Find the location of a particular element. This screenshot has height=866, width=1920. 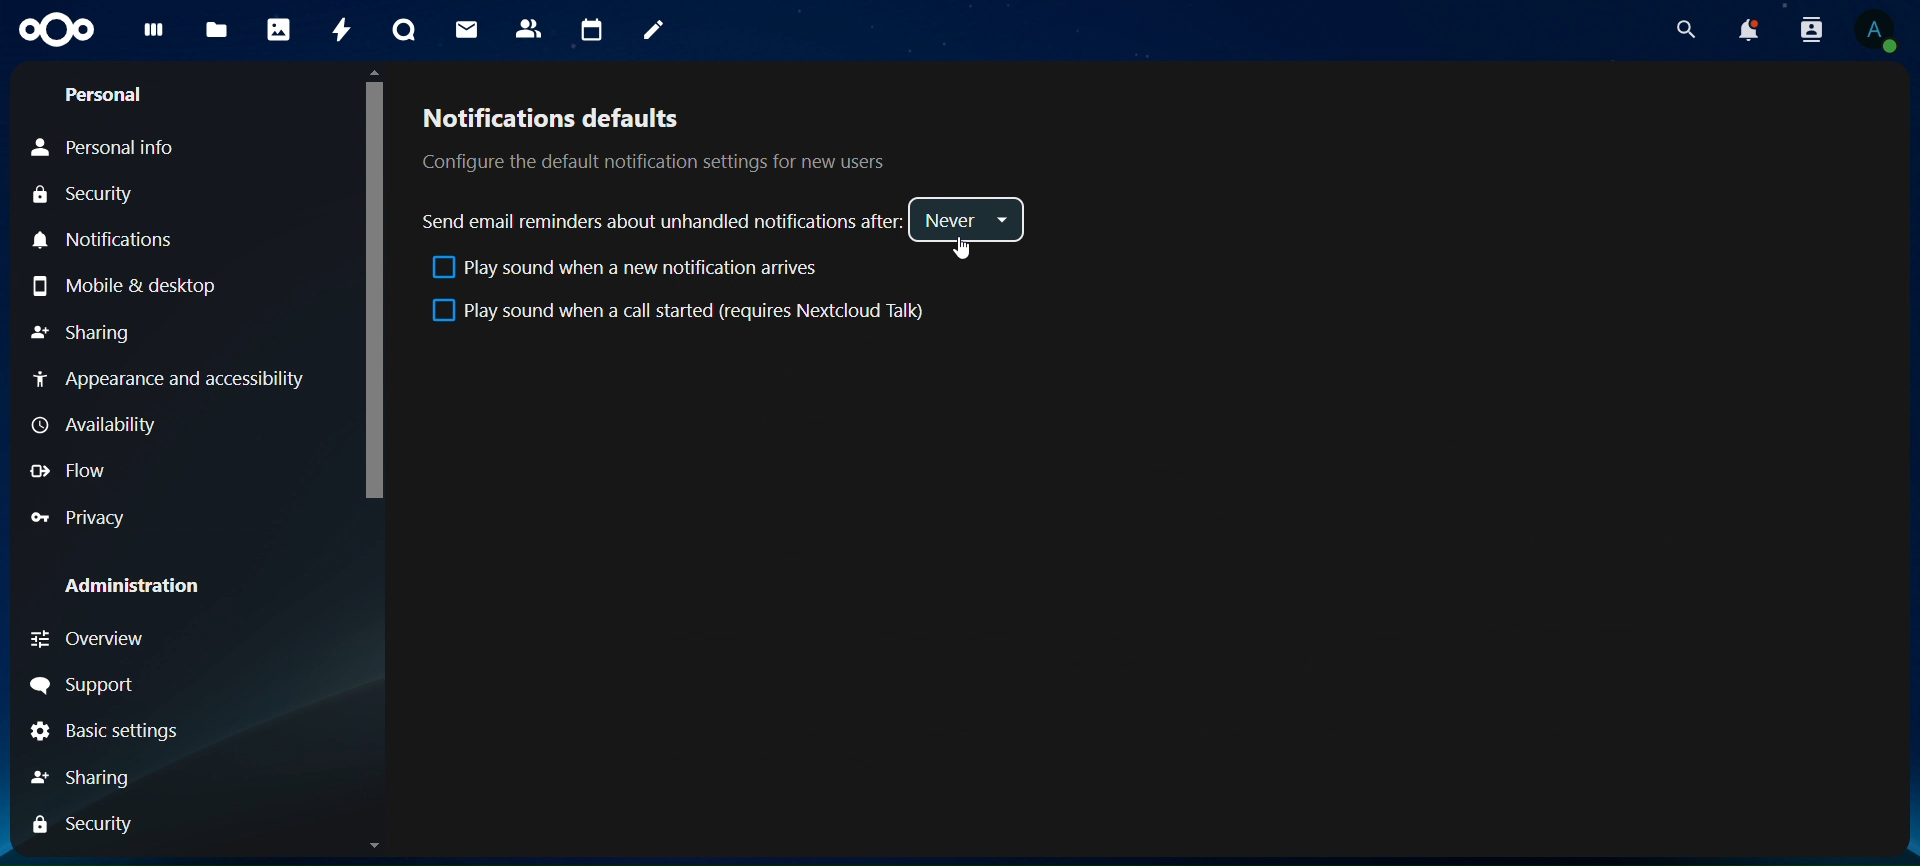

dashboard is located at coordinates (155, 33).